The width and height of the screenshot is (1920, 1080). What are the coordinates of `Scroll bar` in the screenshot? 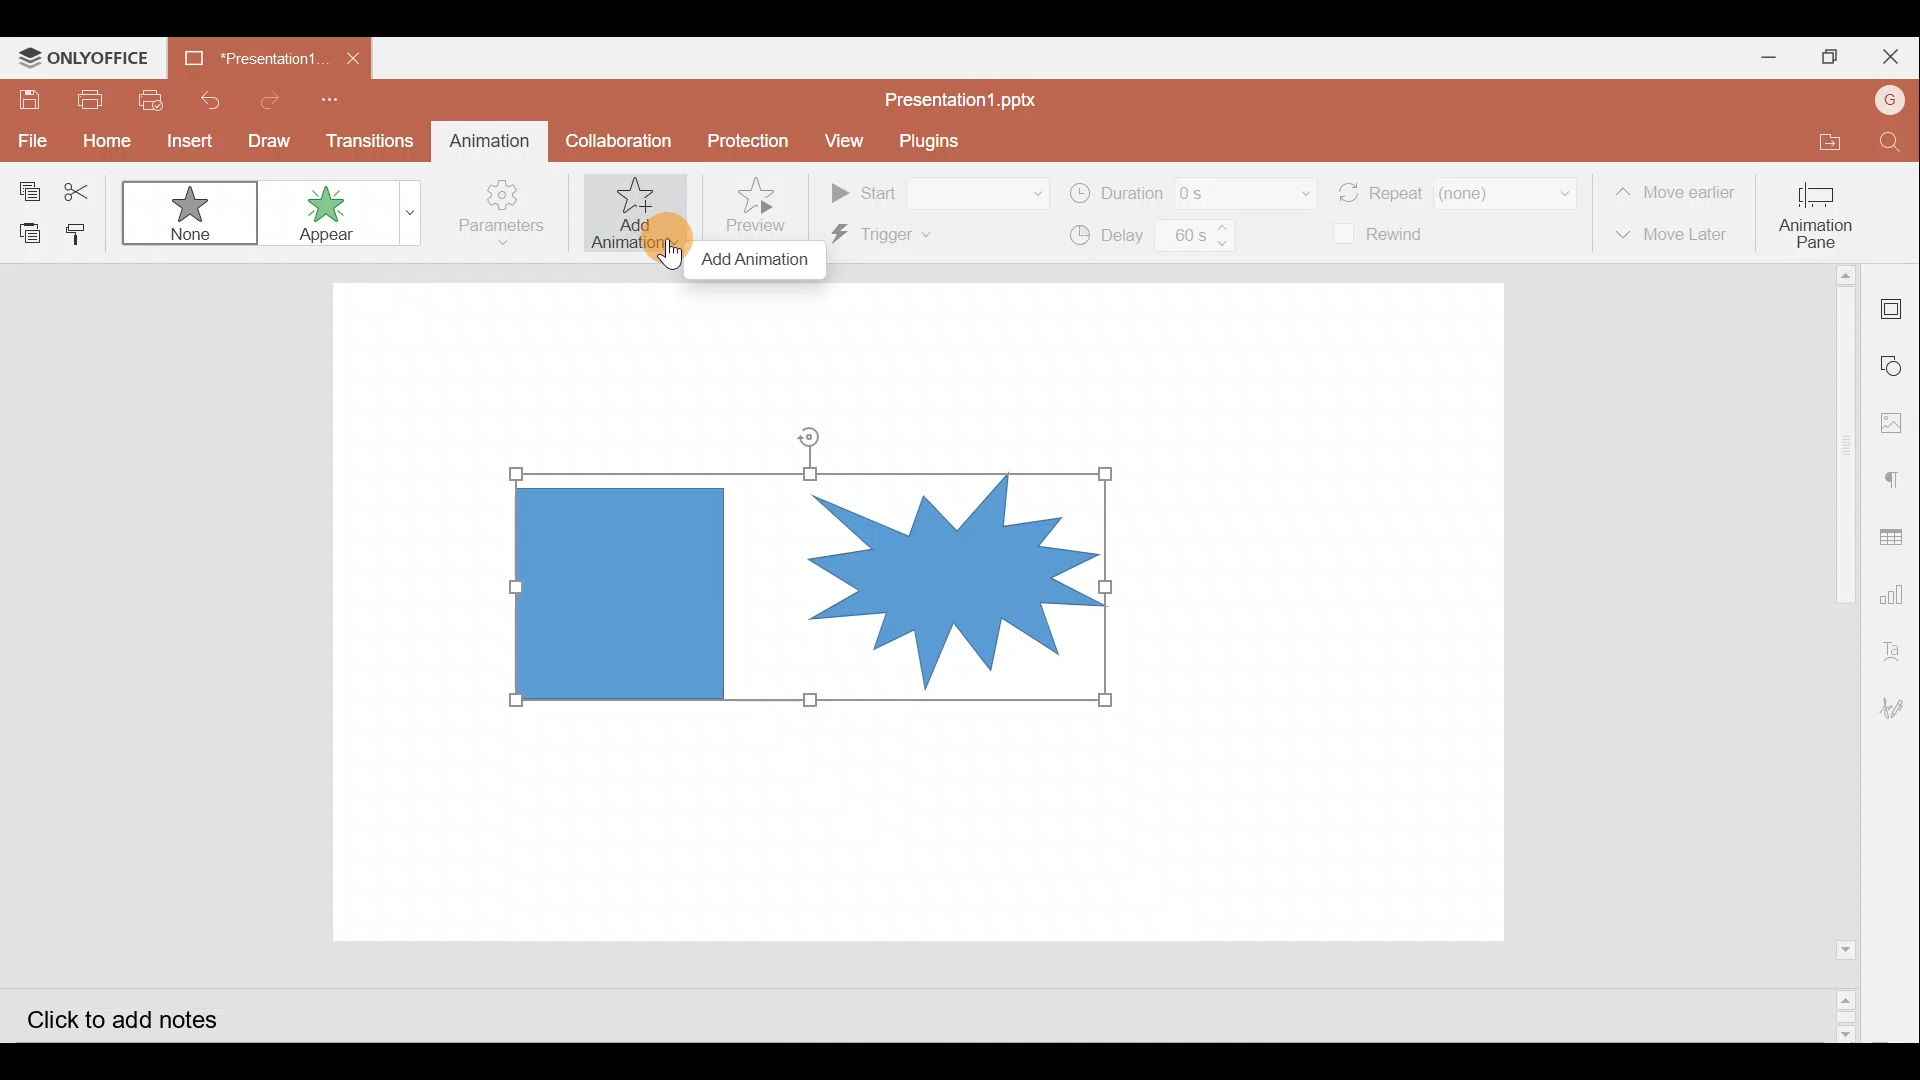 It's located at (1837, 653).